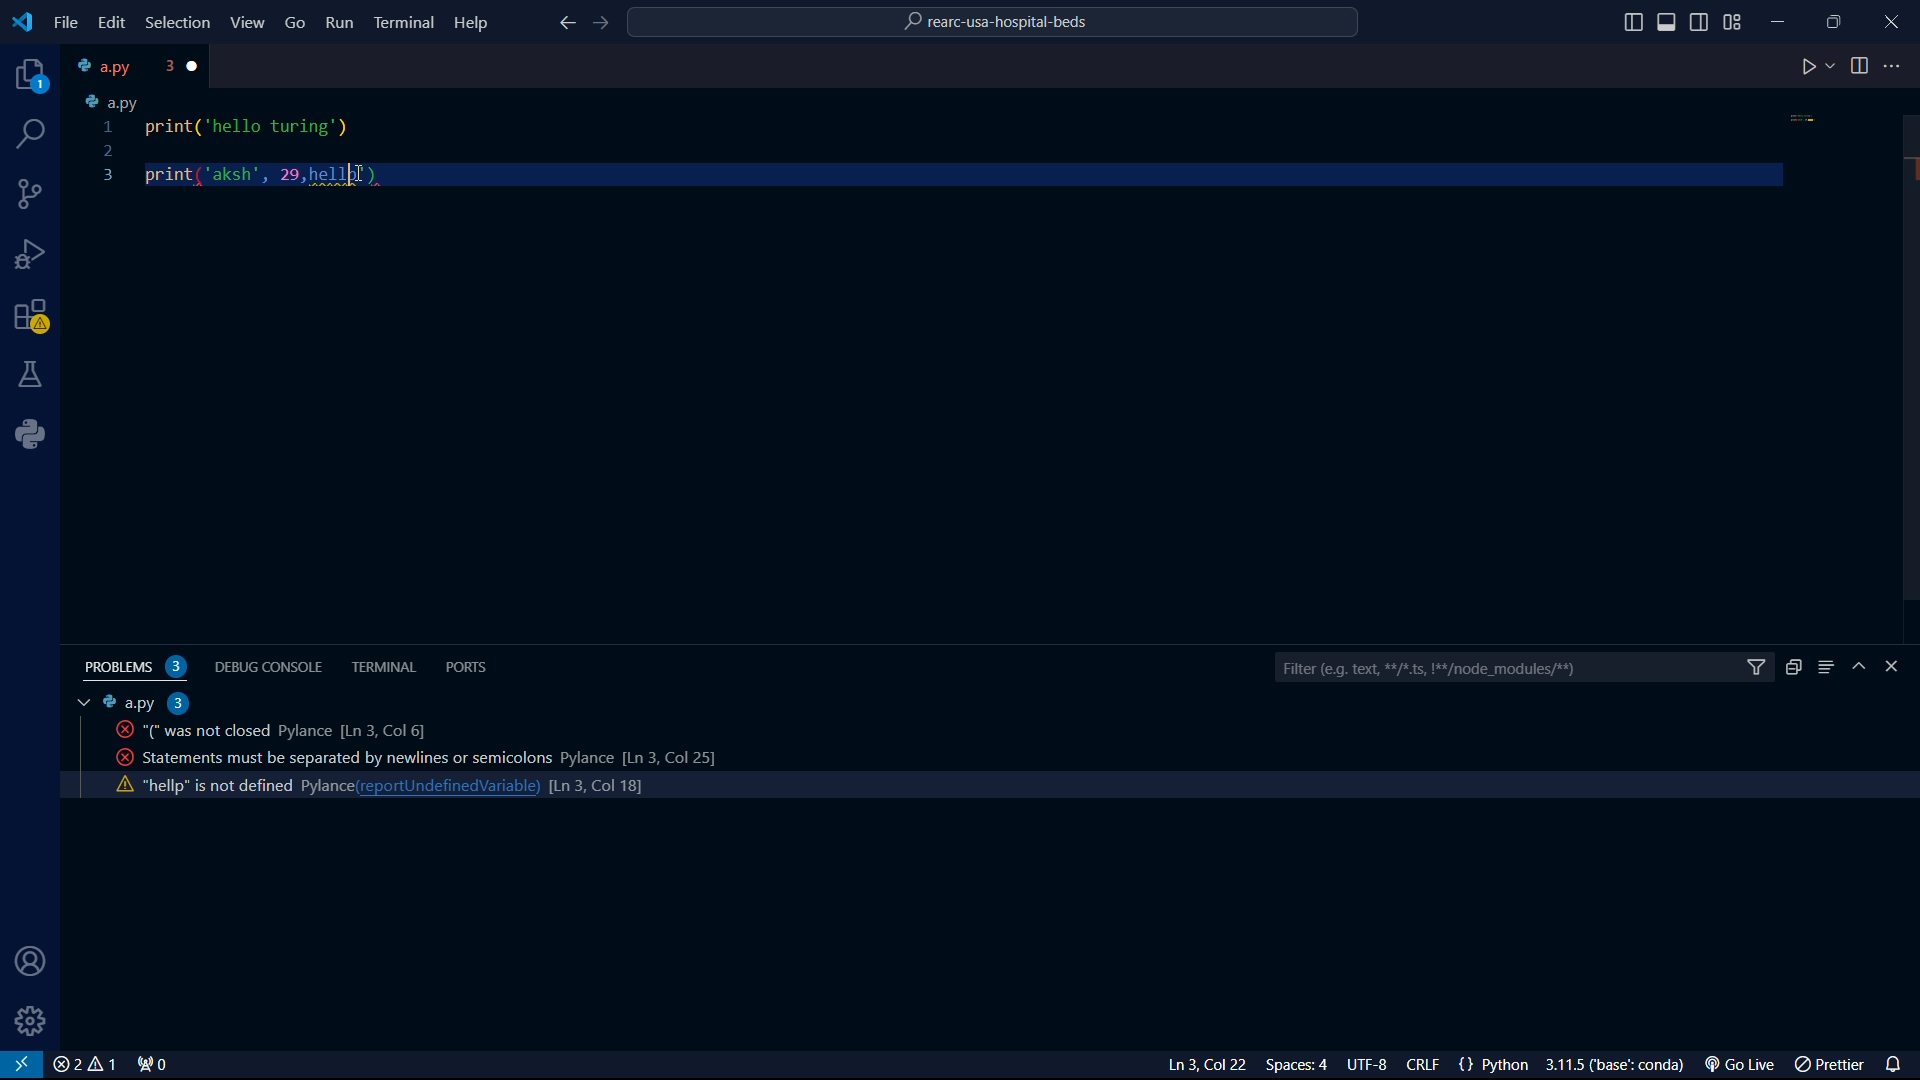  I want to click on problems 2, so click(140, 667).